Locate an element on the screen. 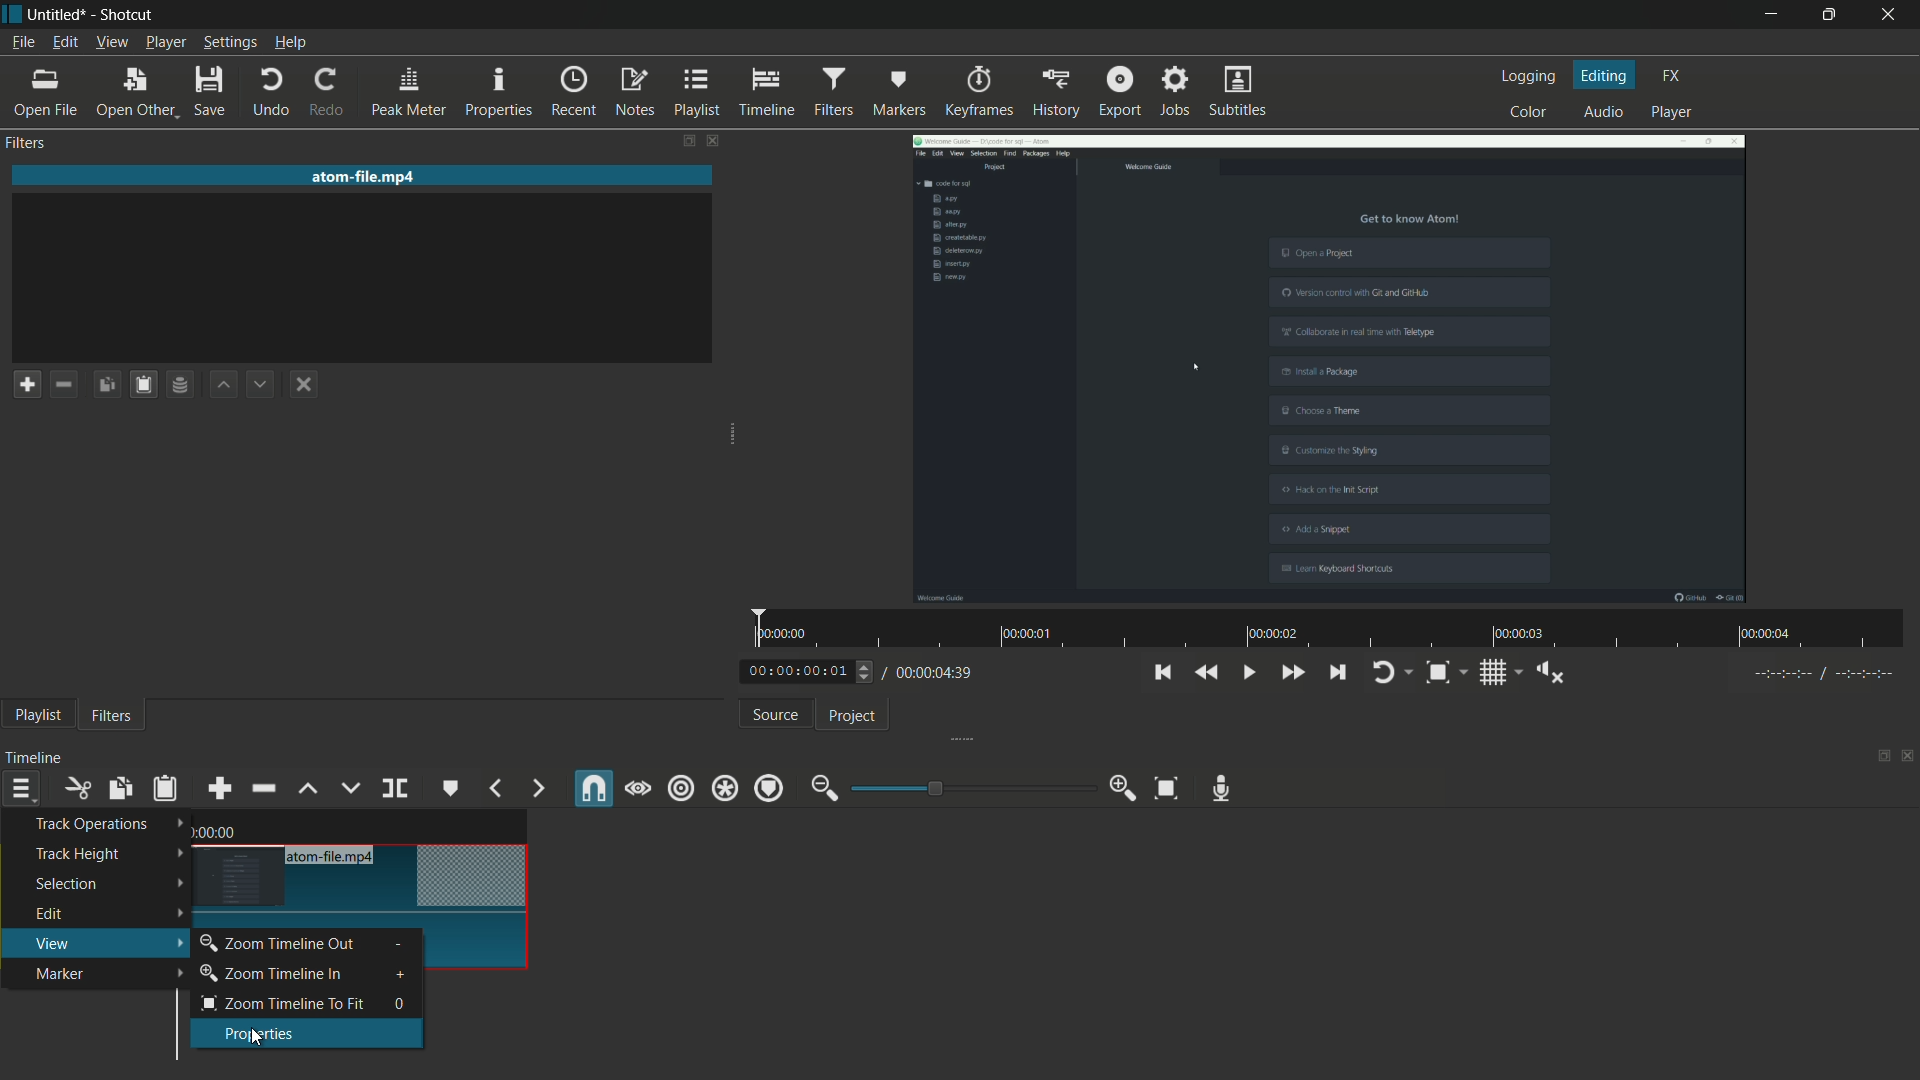 The width and height of the screenshot is (1920, 1080). timeline is located at coordinates (33, 757).